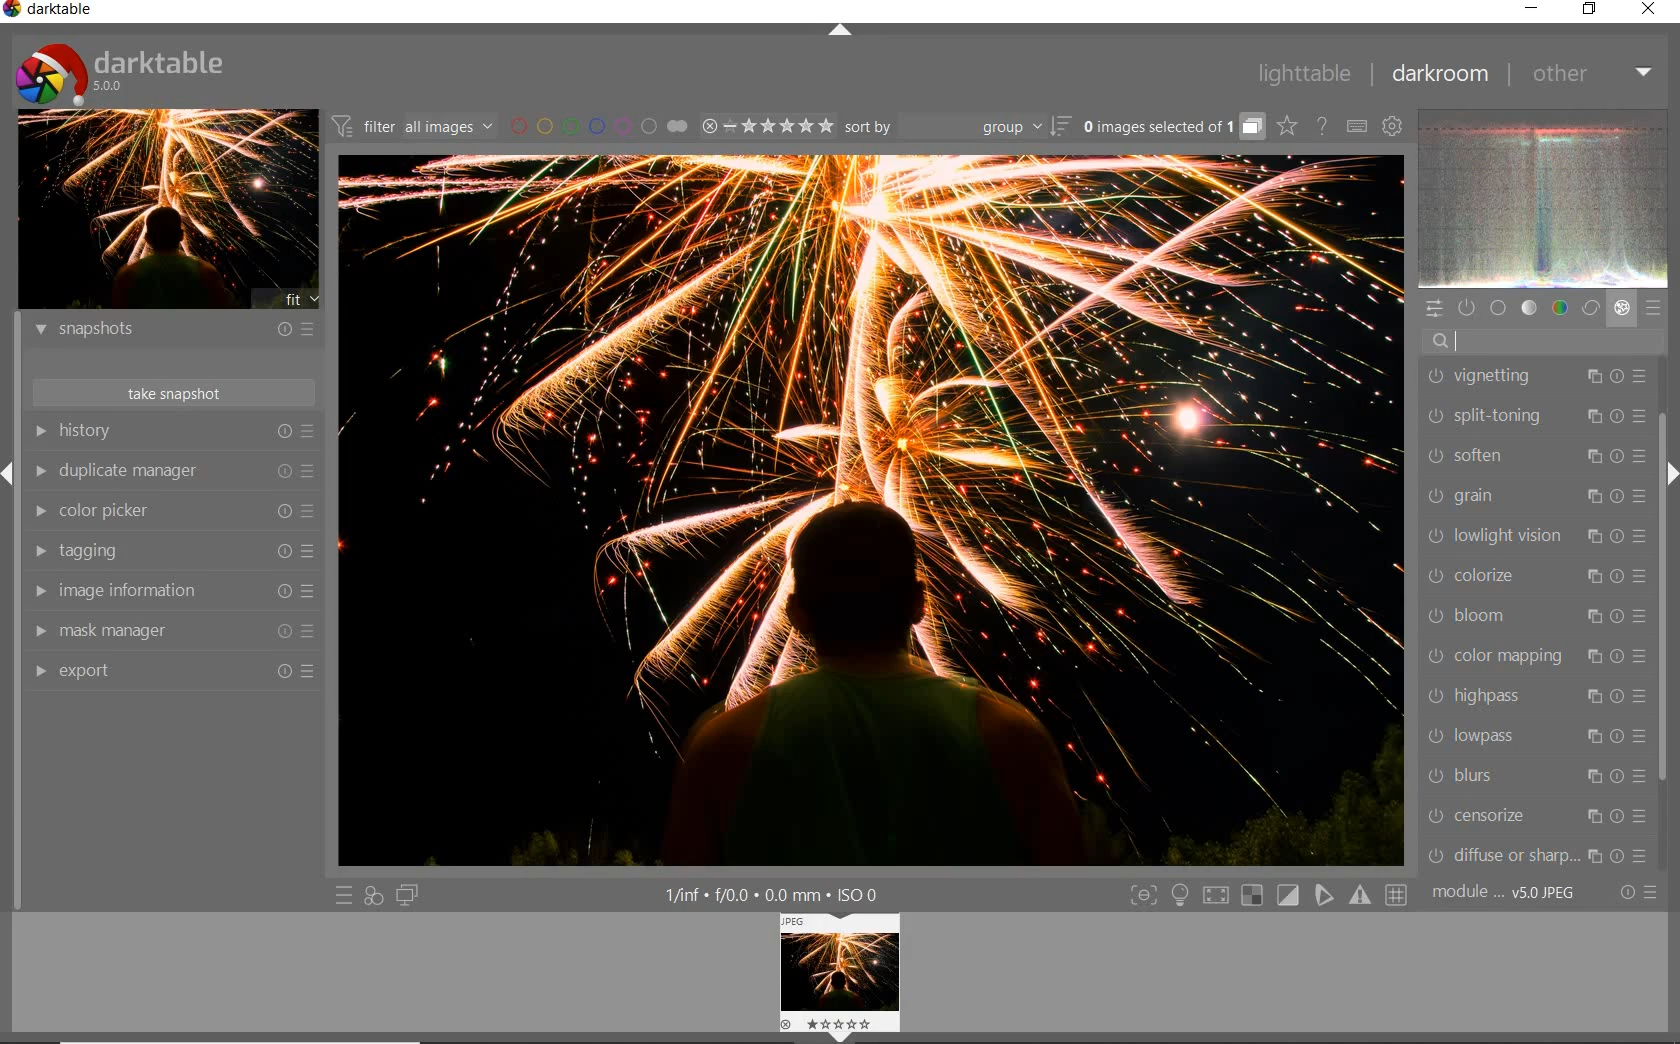 This screenshot has width=1680, height=1044. What do you see at coordinates (175, 471) in the screenshot?
I see `duplicate manager` at bounding box center [175, 471].